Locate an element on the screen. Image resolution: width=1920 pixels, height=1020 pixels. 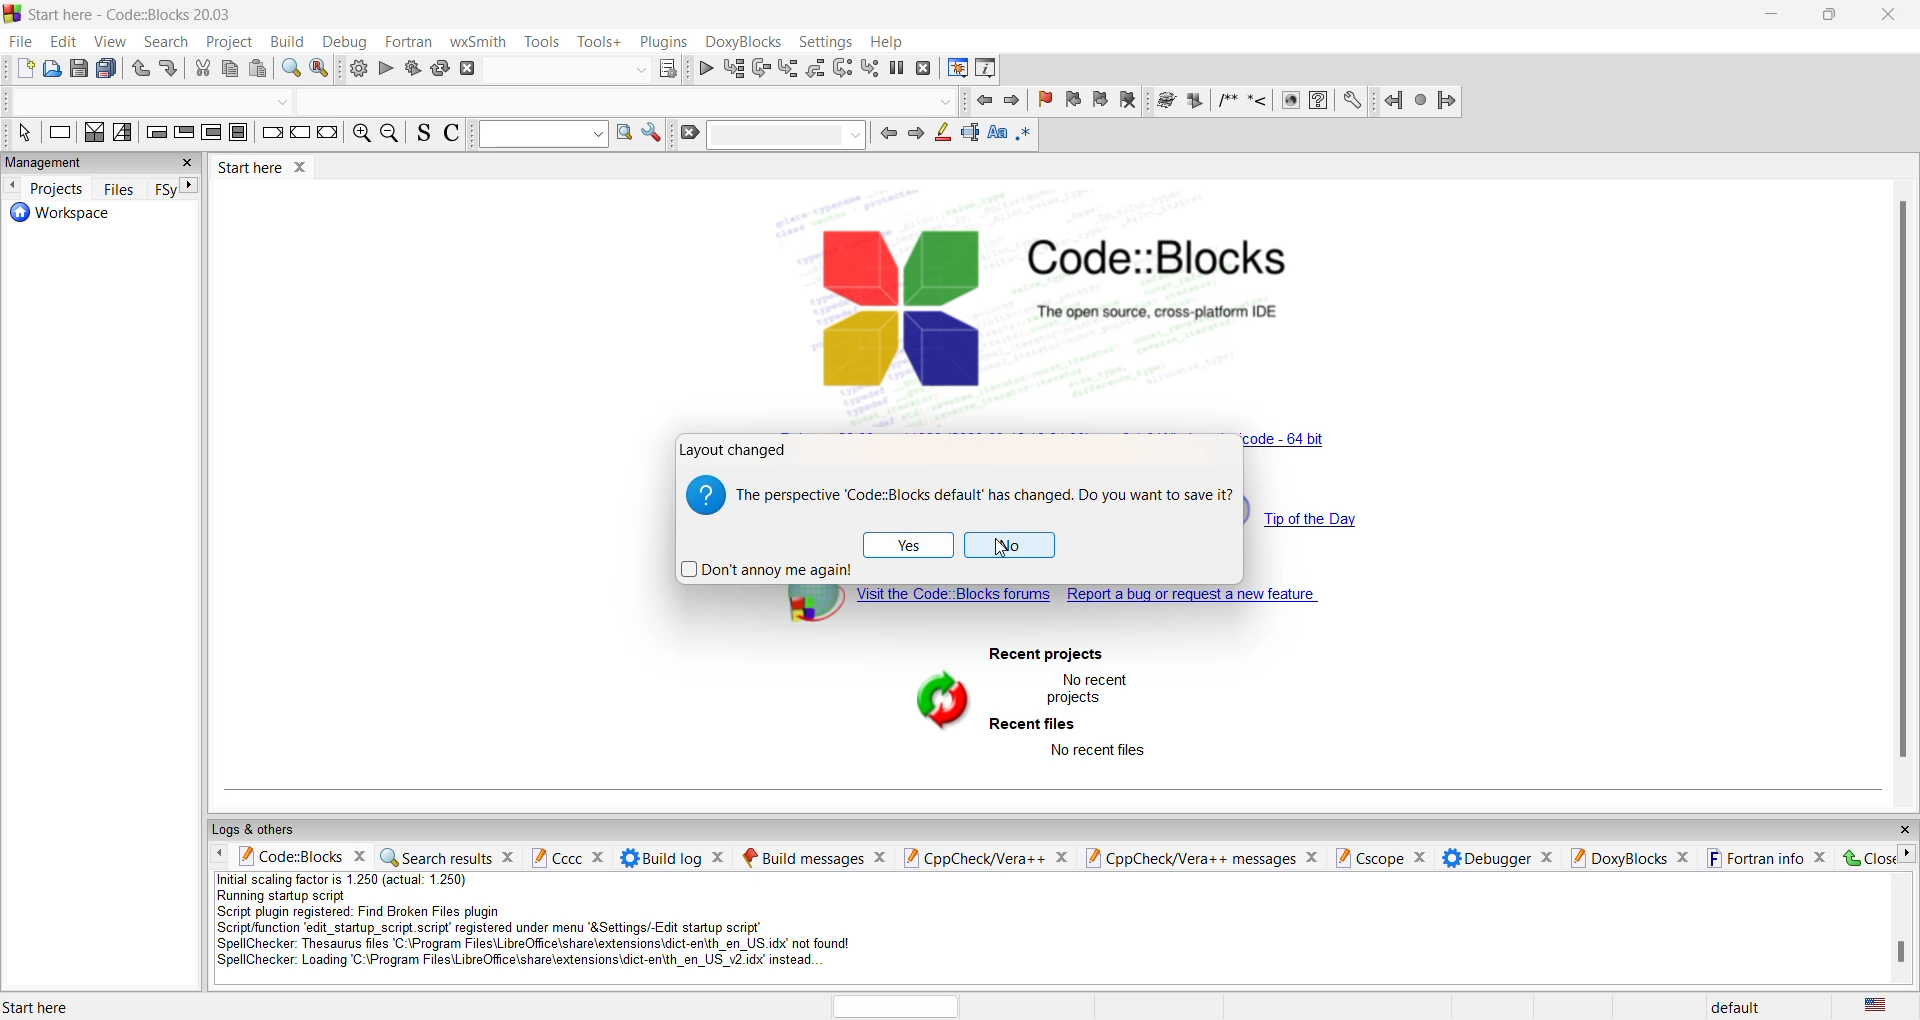
recent project  is located at coordinates (1045, 655).